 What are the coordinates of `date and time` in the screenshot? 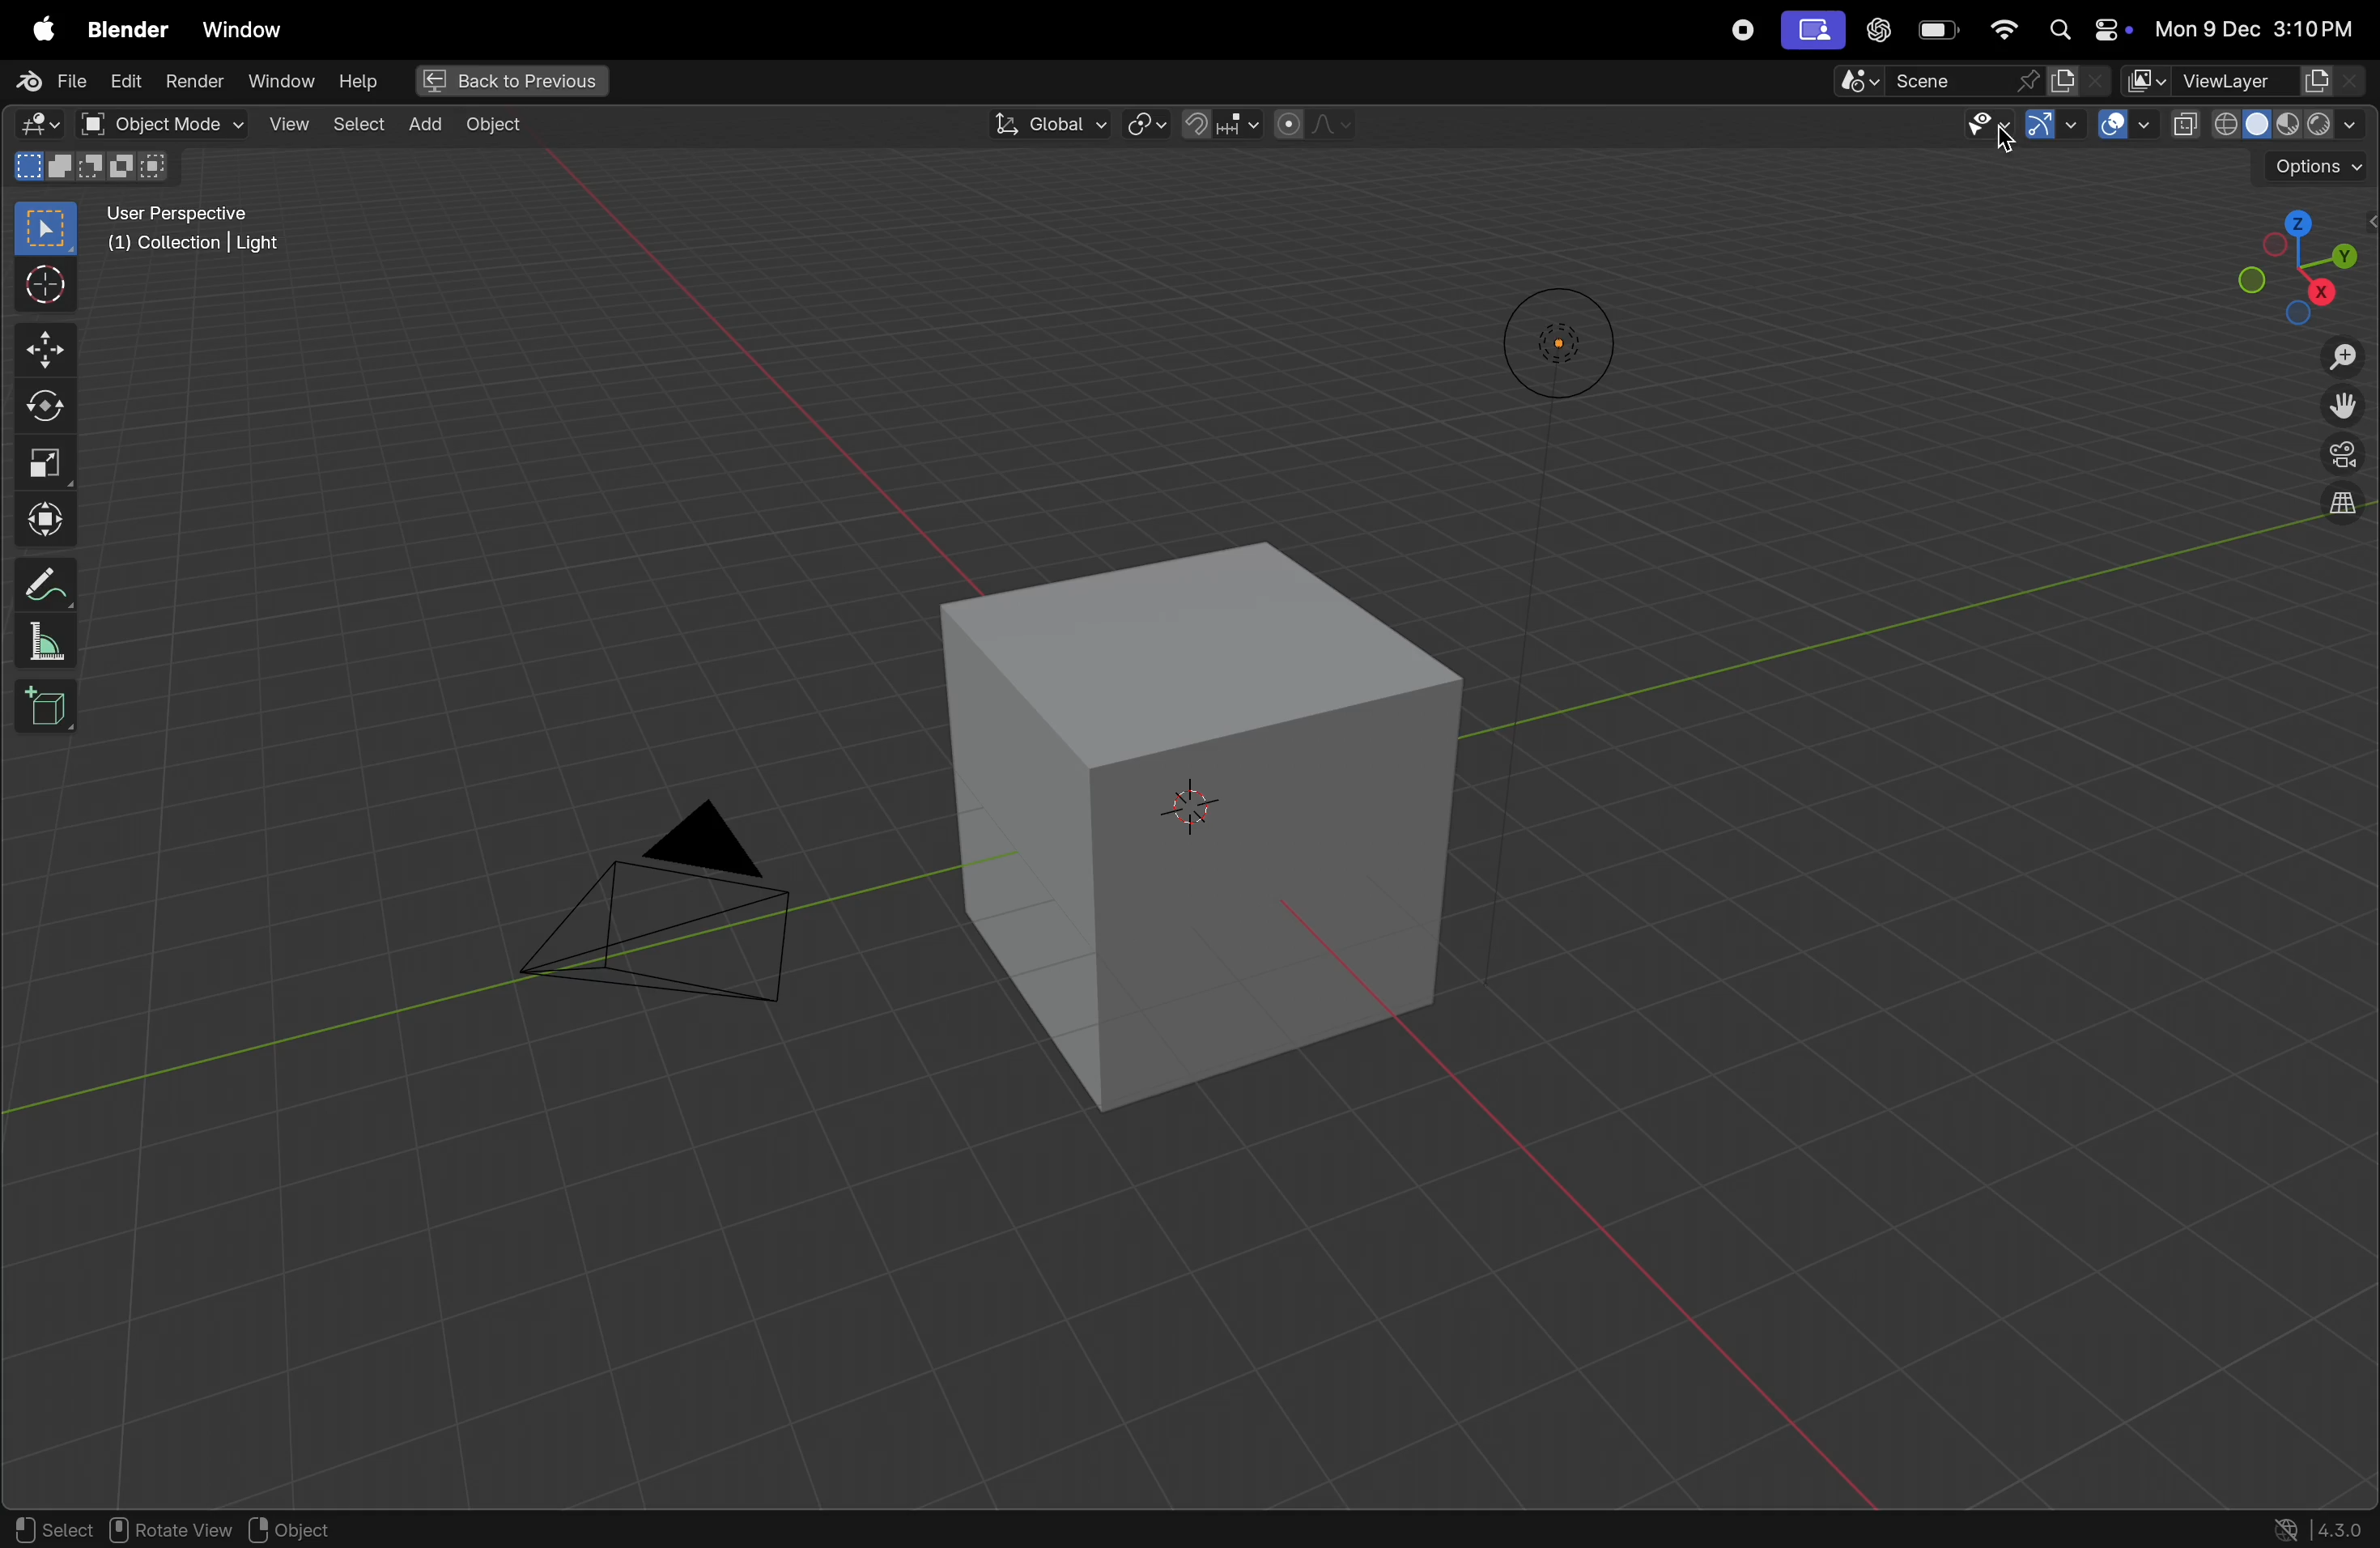 It's located at (2254, 27).